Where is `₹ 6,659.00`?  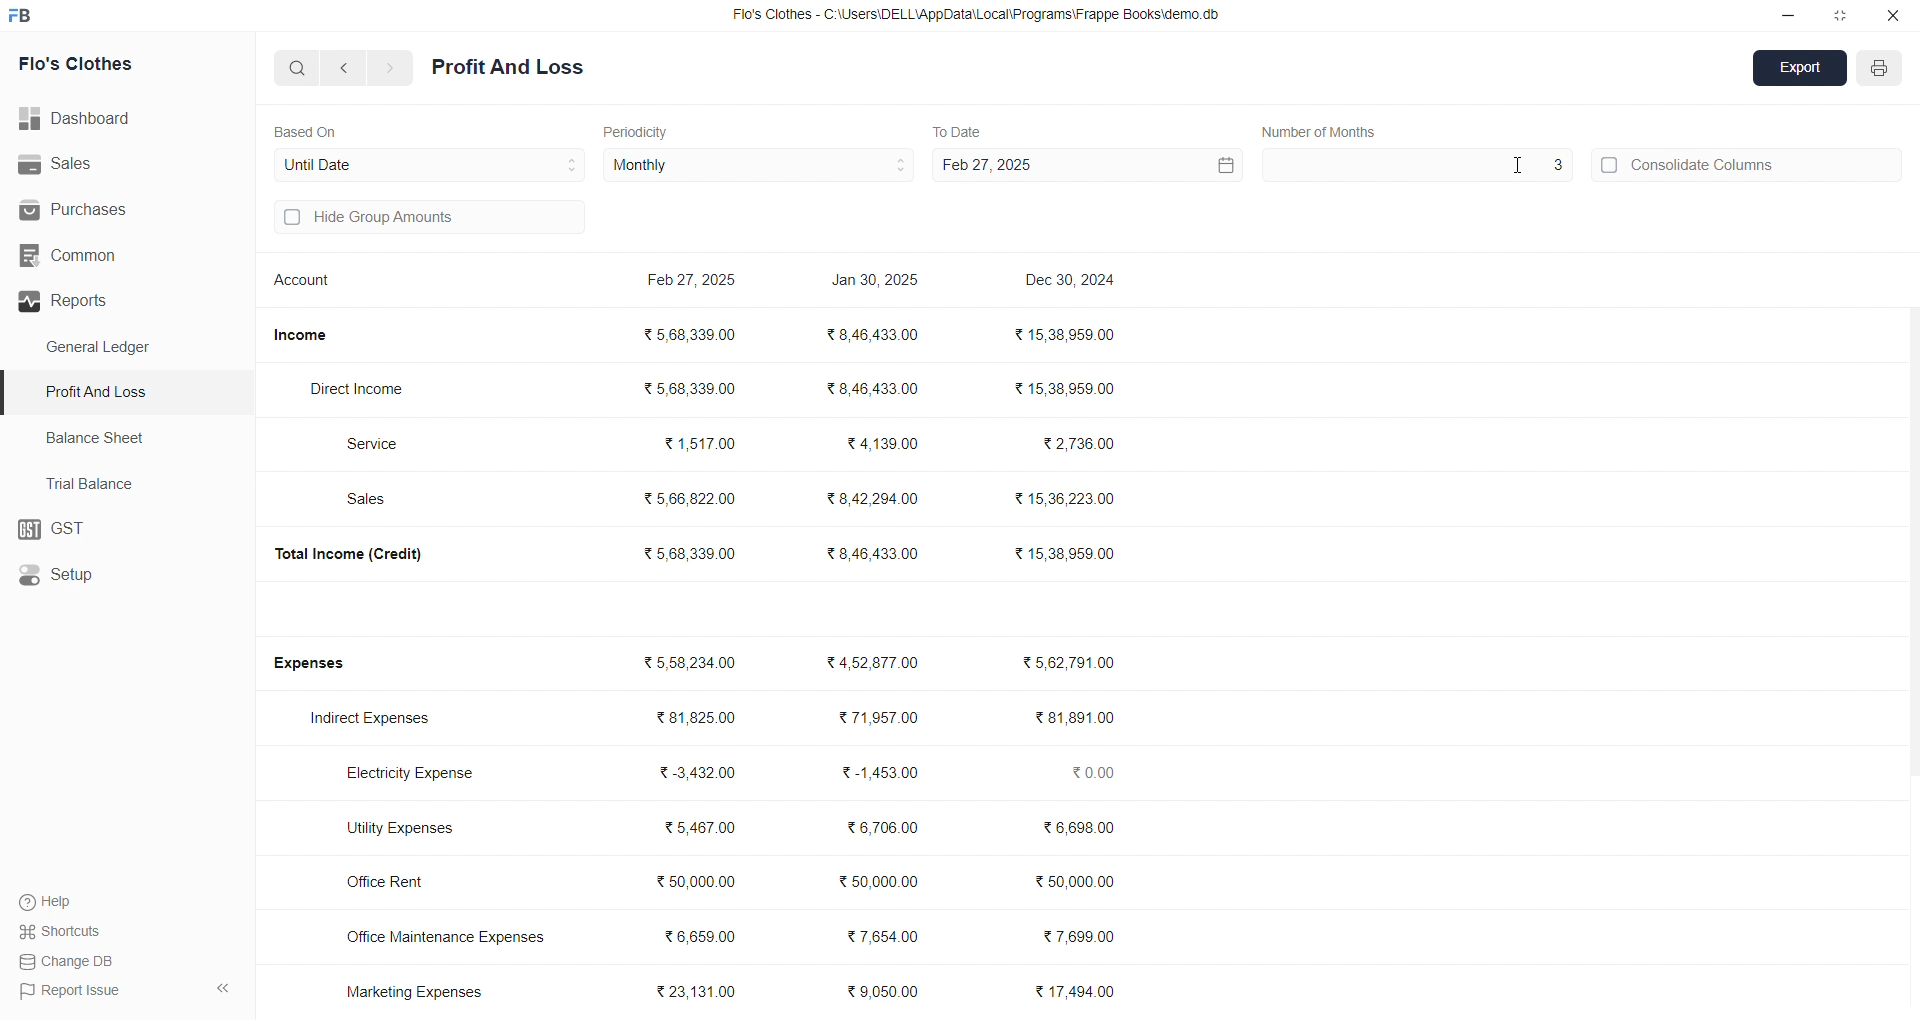 ₹ 6,659.00 is located at coordinates (709, 934).